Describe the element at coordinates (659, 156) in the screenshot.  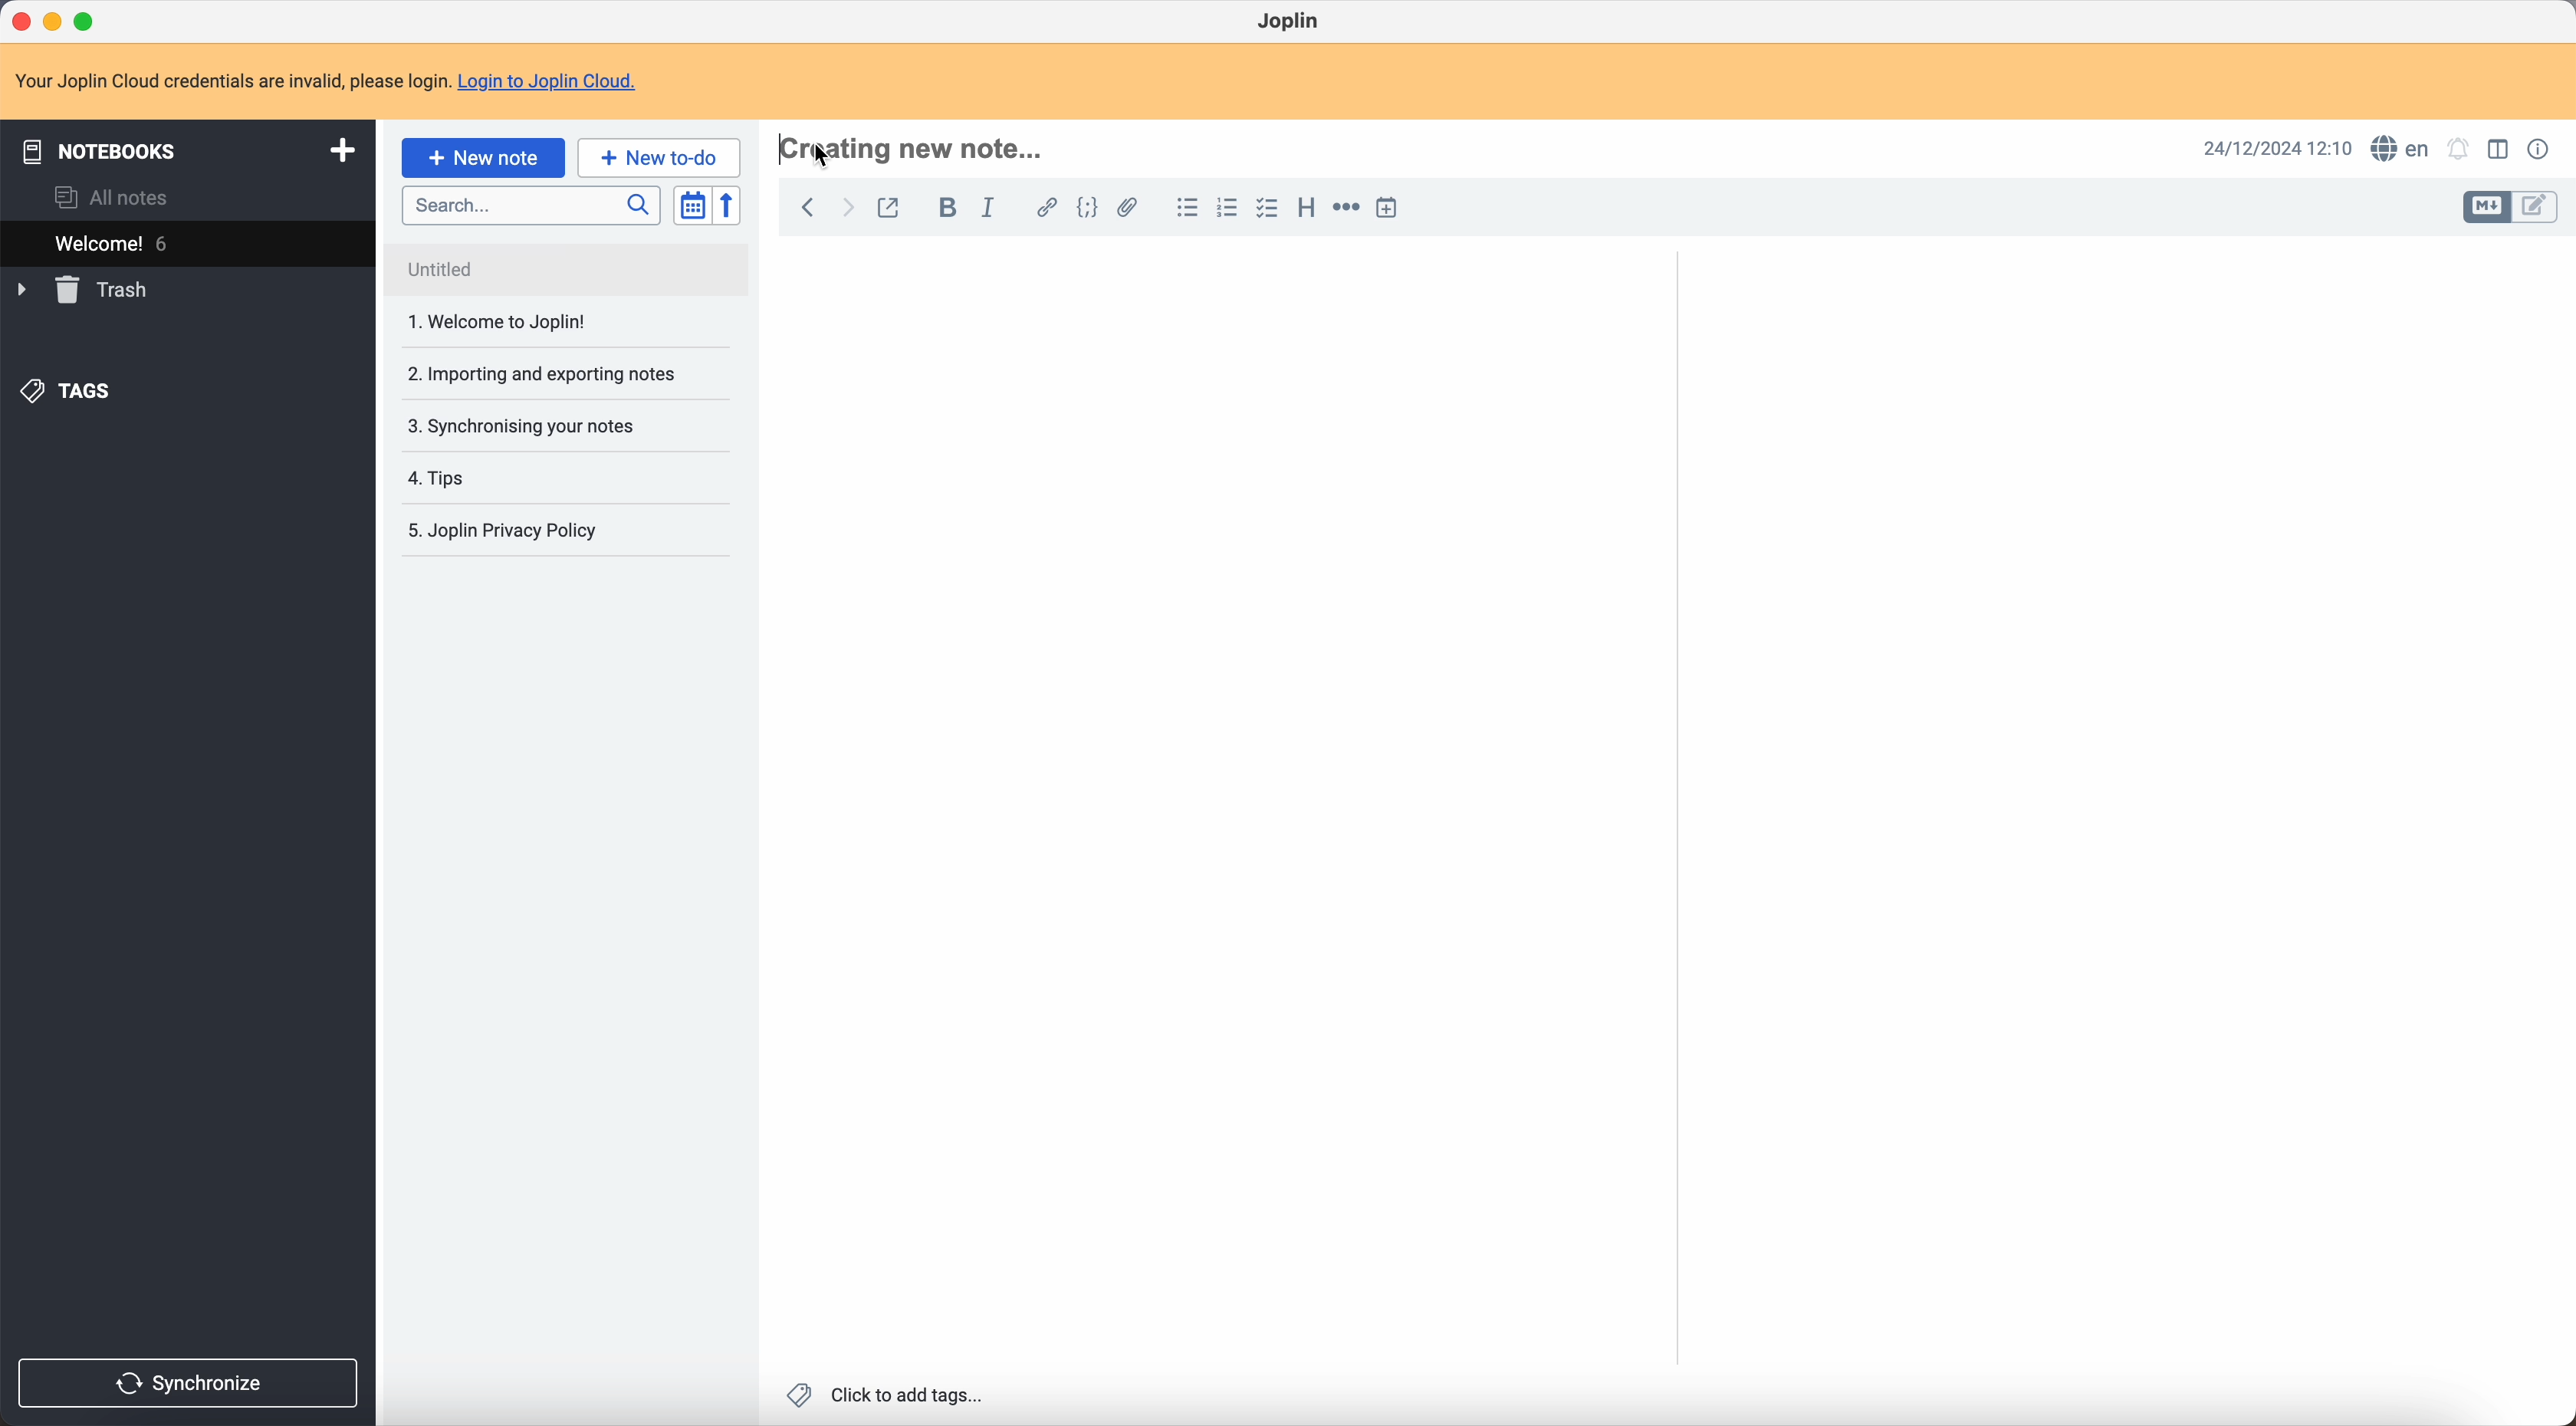
I see `new to-do` at that location.